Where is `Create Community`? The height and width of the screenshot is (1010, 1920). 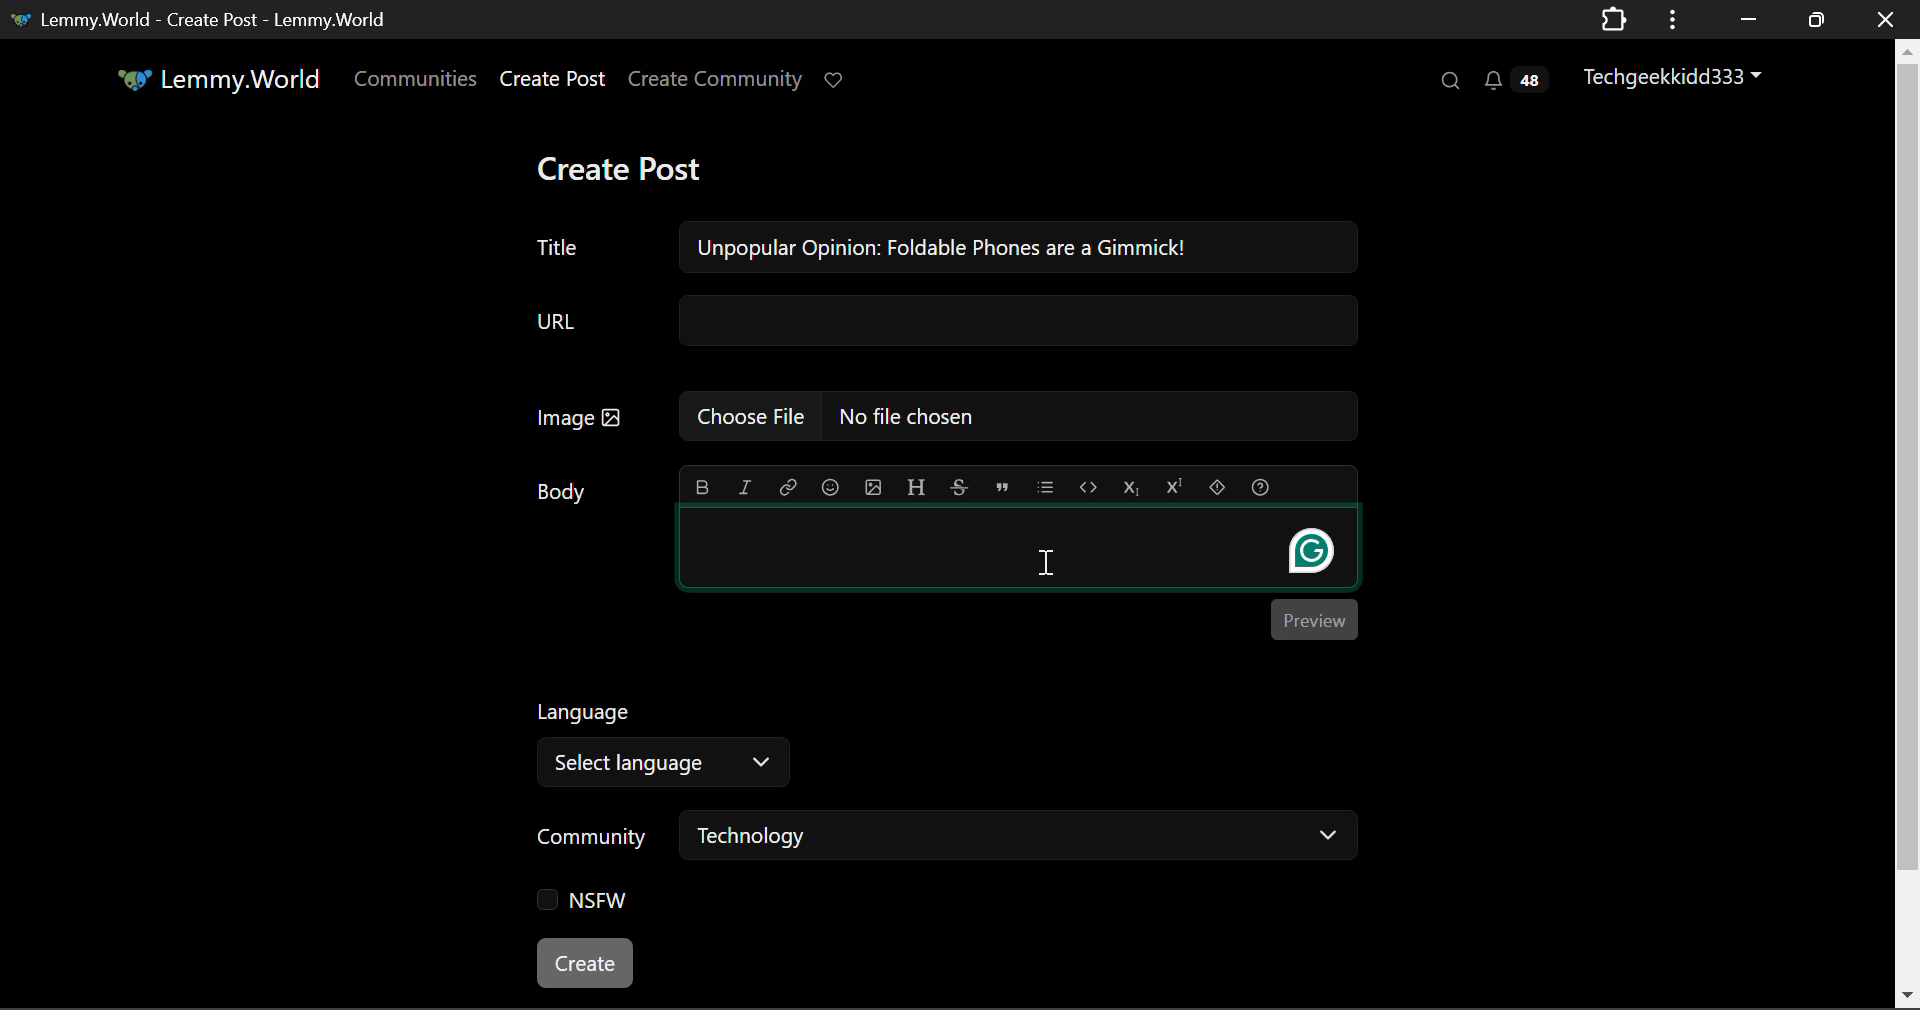
Create Community is located at coordinates (715, 82).